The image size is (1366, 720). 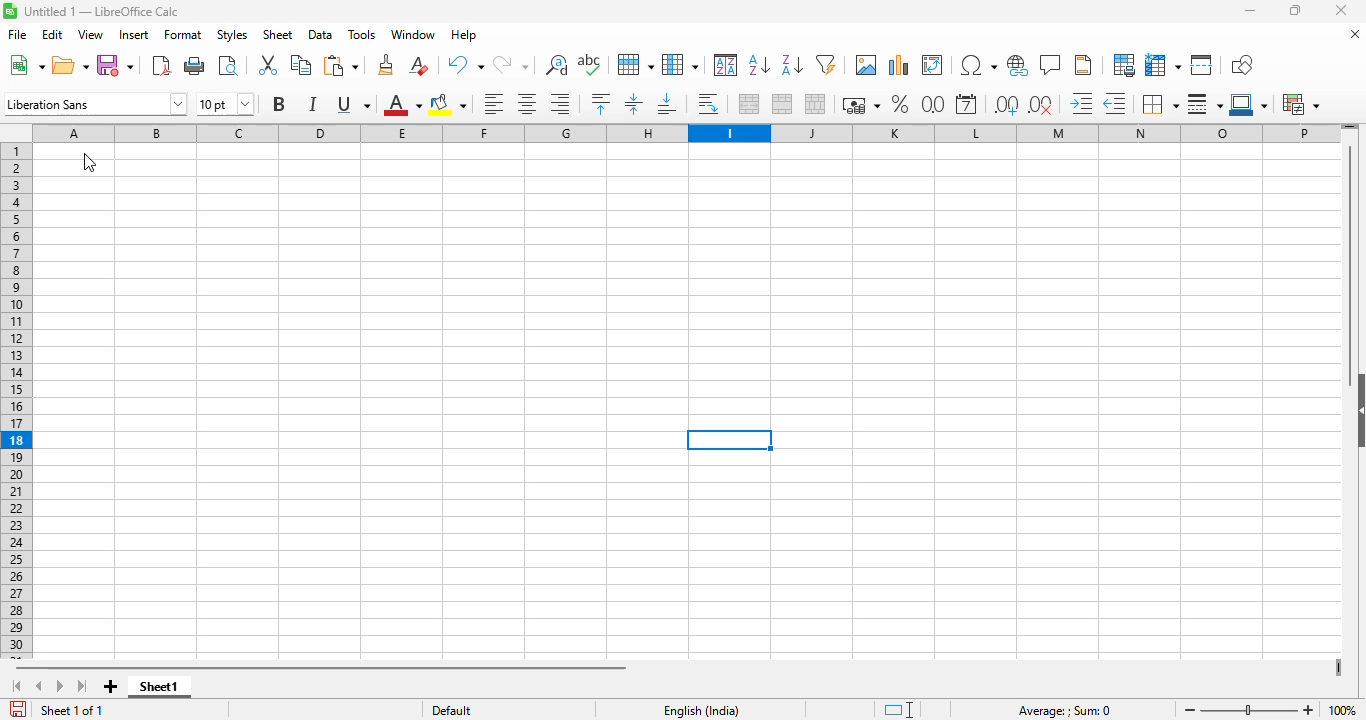 I want to click on scroll to first sheet, so click(x=18, y=686).